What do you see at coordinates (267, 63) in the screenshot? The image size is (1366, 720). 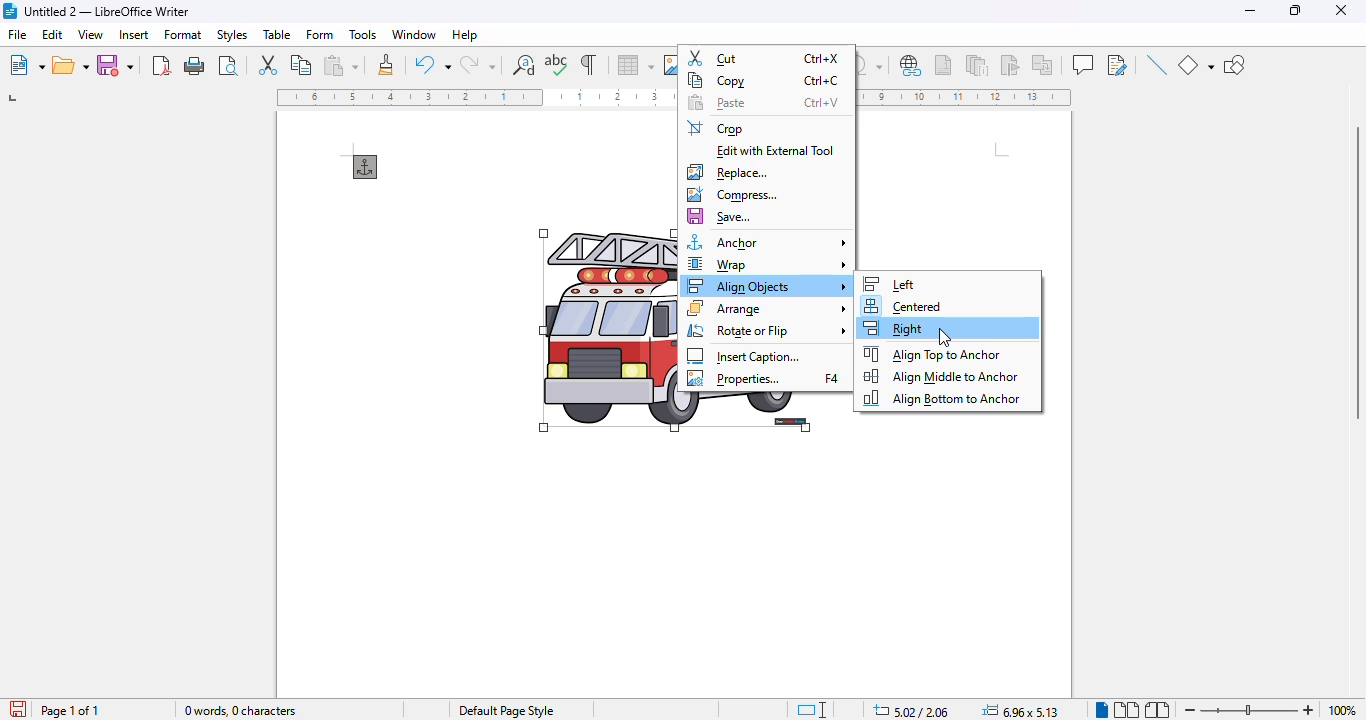 I see `cut` at bounding box center [267, 63].